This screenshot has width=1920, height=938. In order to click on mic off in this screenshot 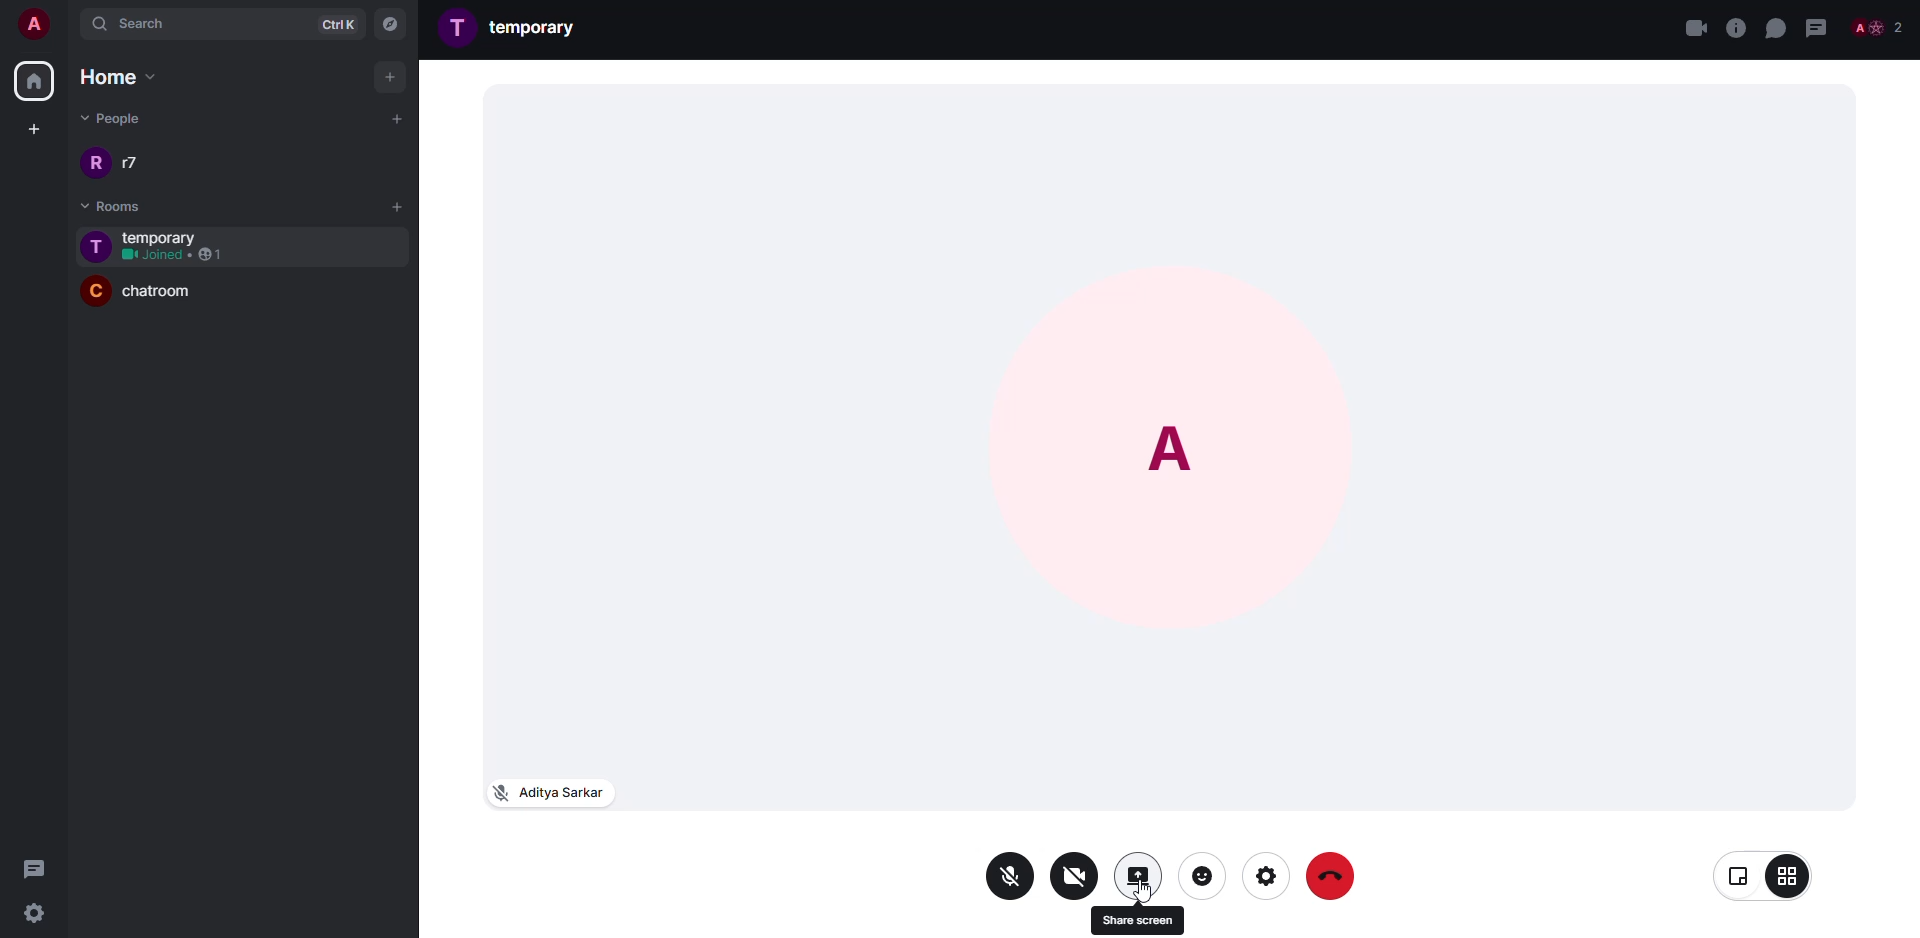, I will do `click(547, 791)`.